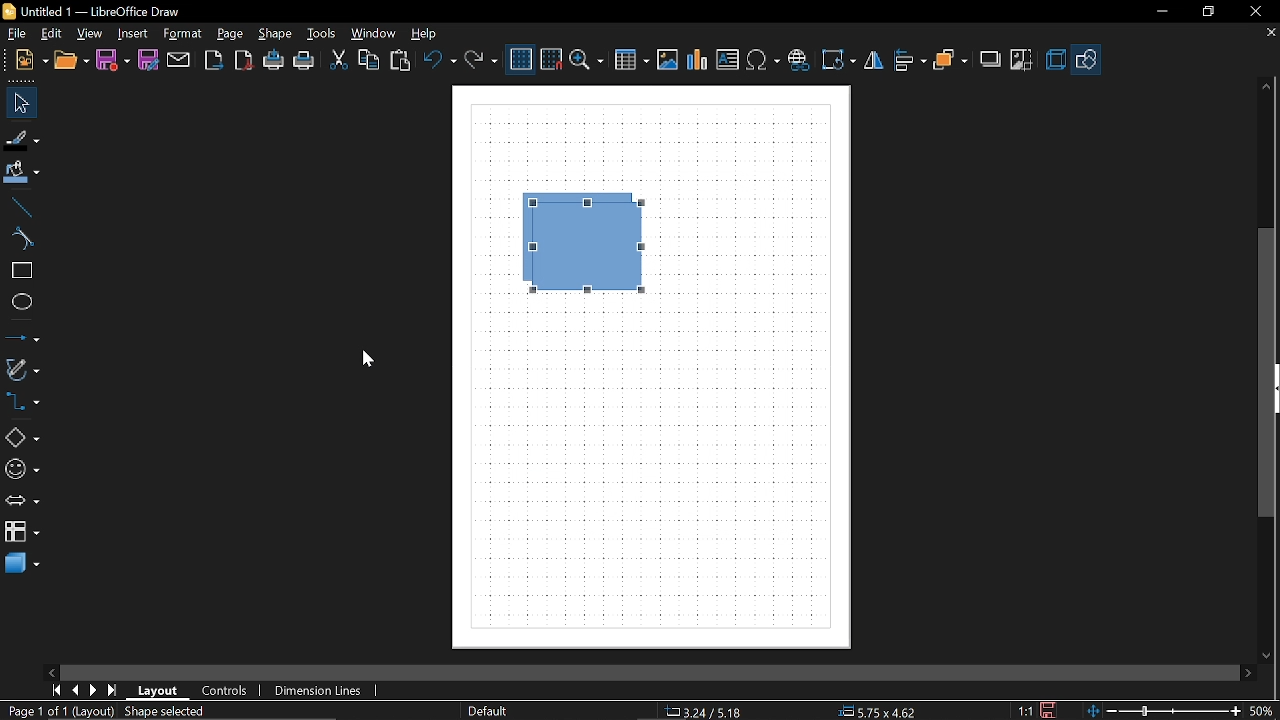 The height and width of the screenshot is (720, 1280). What do you see at coordinates (22, 336) in the screenshot?
I see `Lines and arrows` at bounding box center [22, 336].